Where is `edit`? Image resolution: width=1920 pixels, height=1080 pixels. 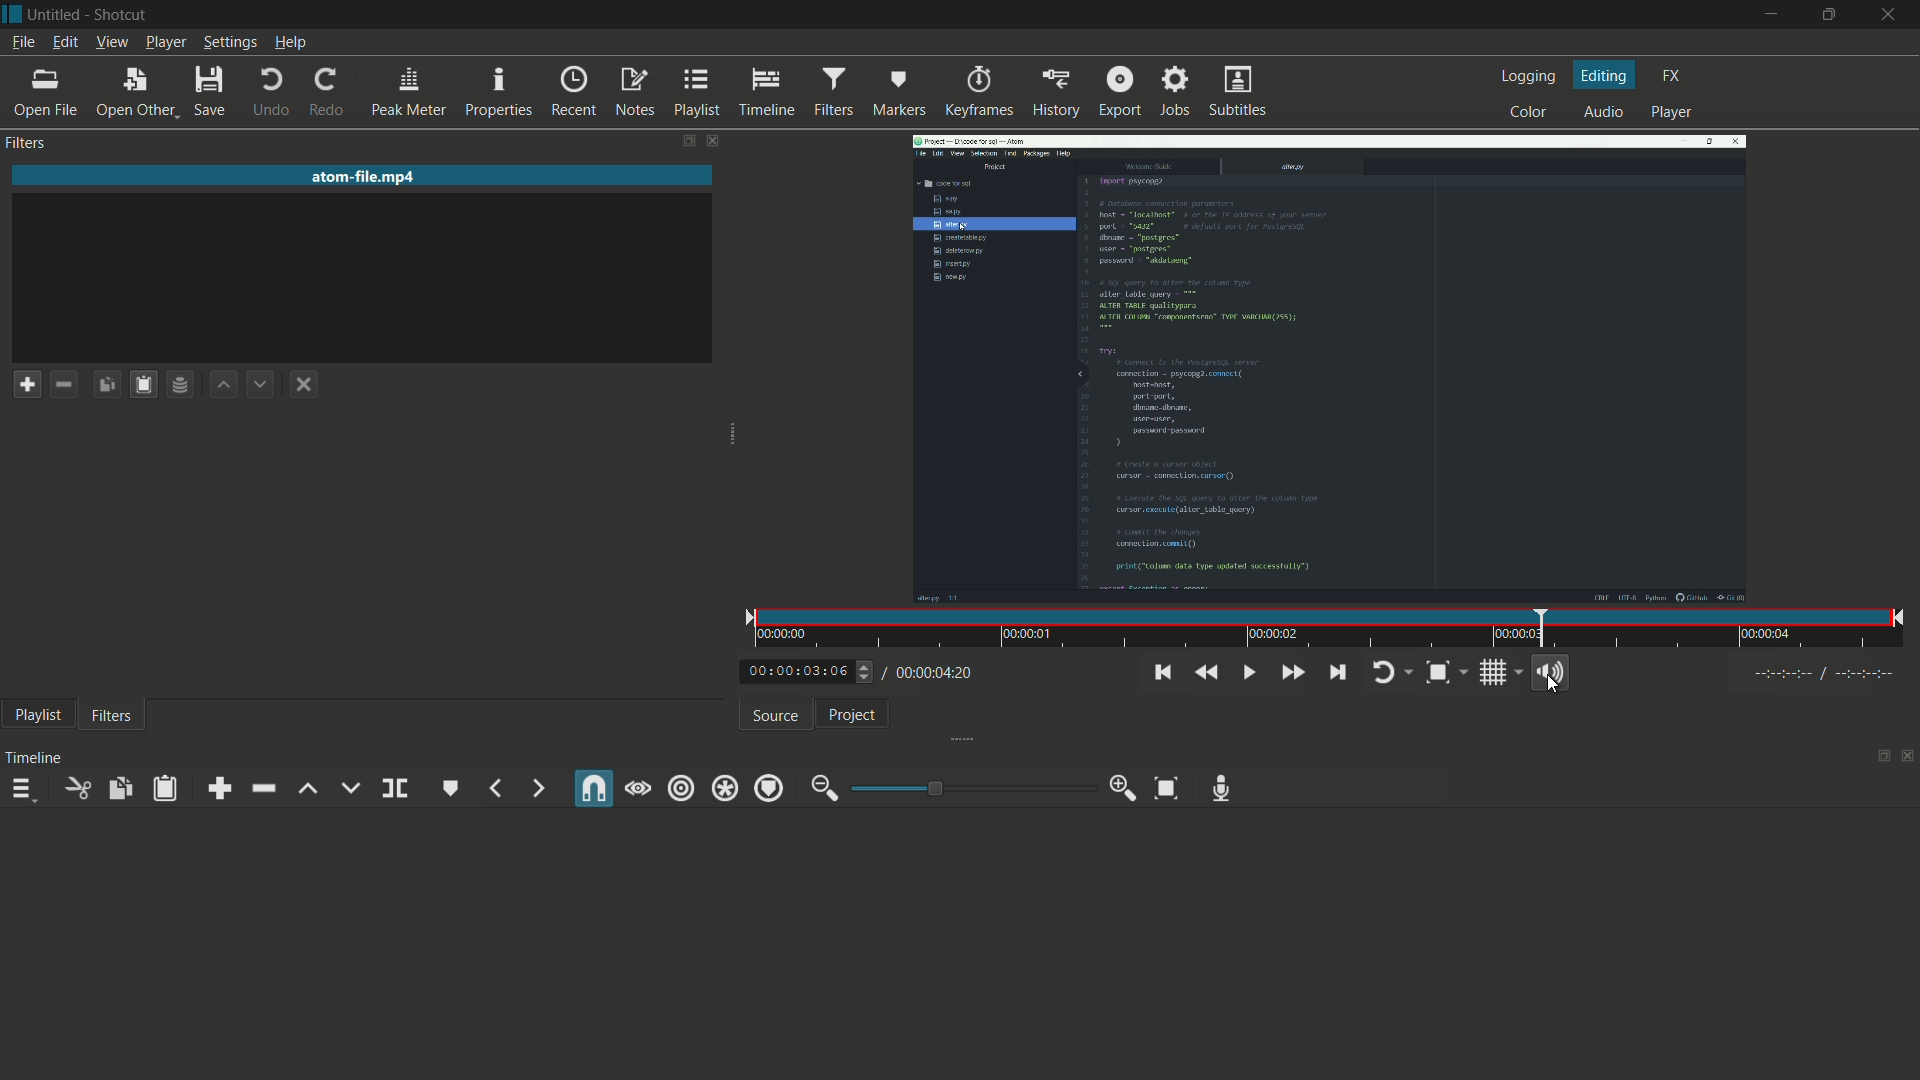
edit is located at coordinates (64, 42).